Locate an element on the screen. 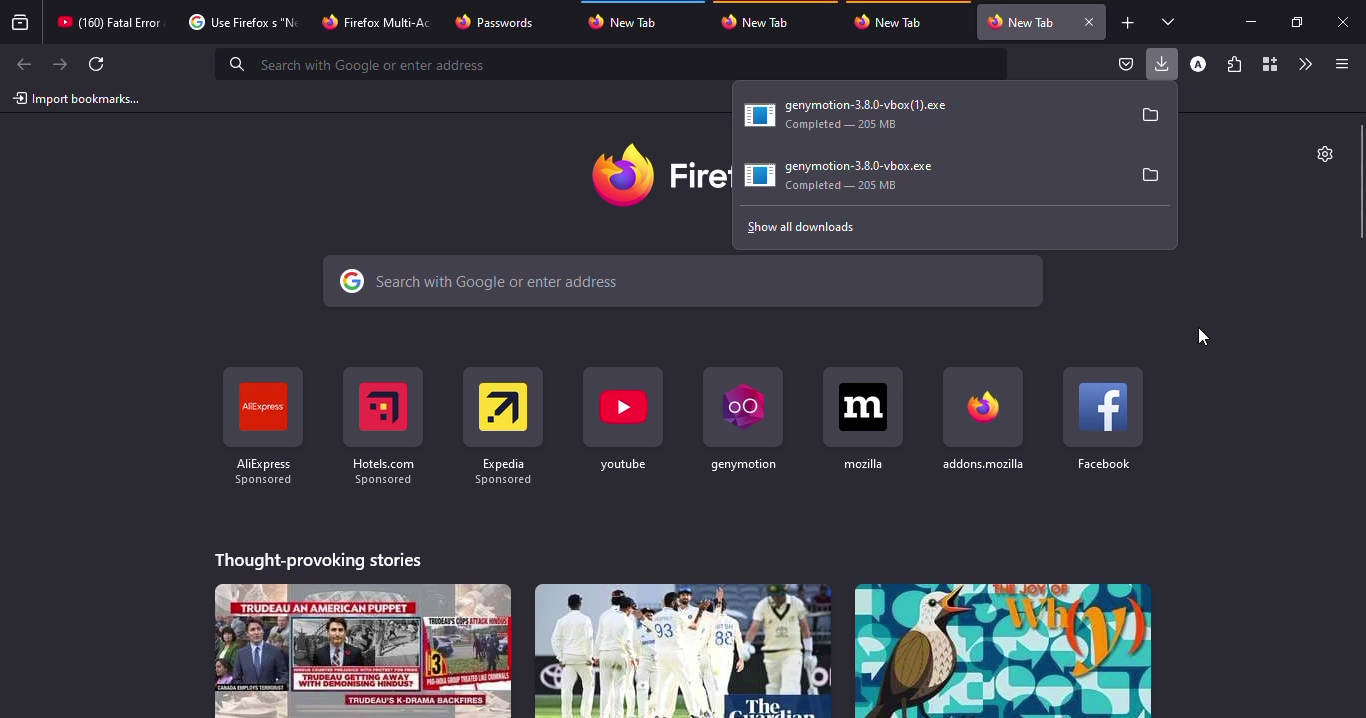 The width and height of the screenshot is (1366, 718). stories is located at coordinates (364, 650).